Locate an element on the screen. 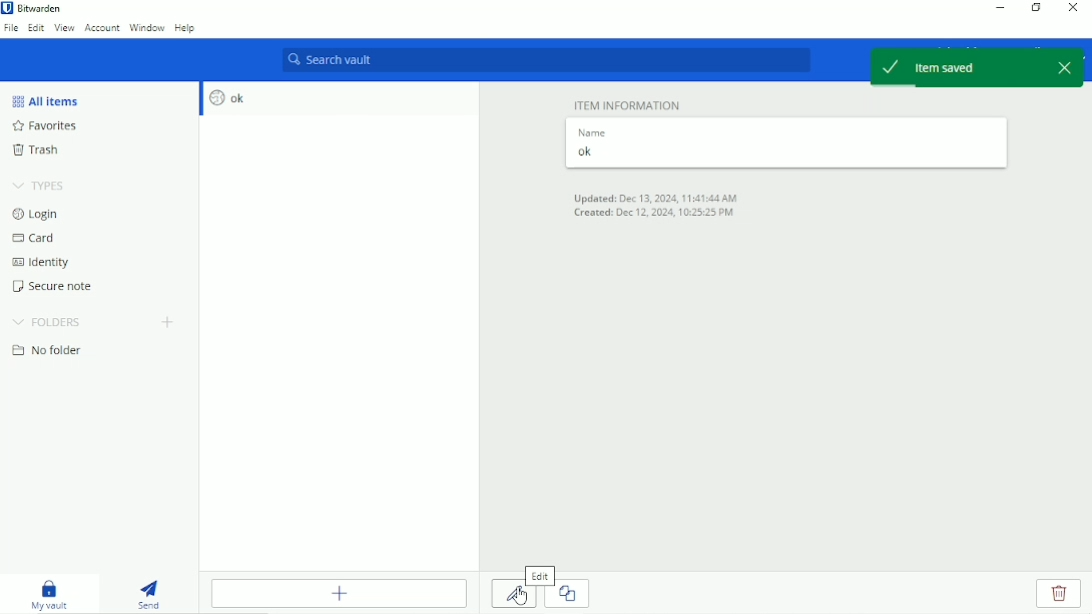 The height and width of the screenshot is (614, 1092). Help is located at coordinates (189, 29).